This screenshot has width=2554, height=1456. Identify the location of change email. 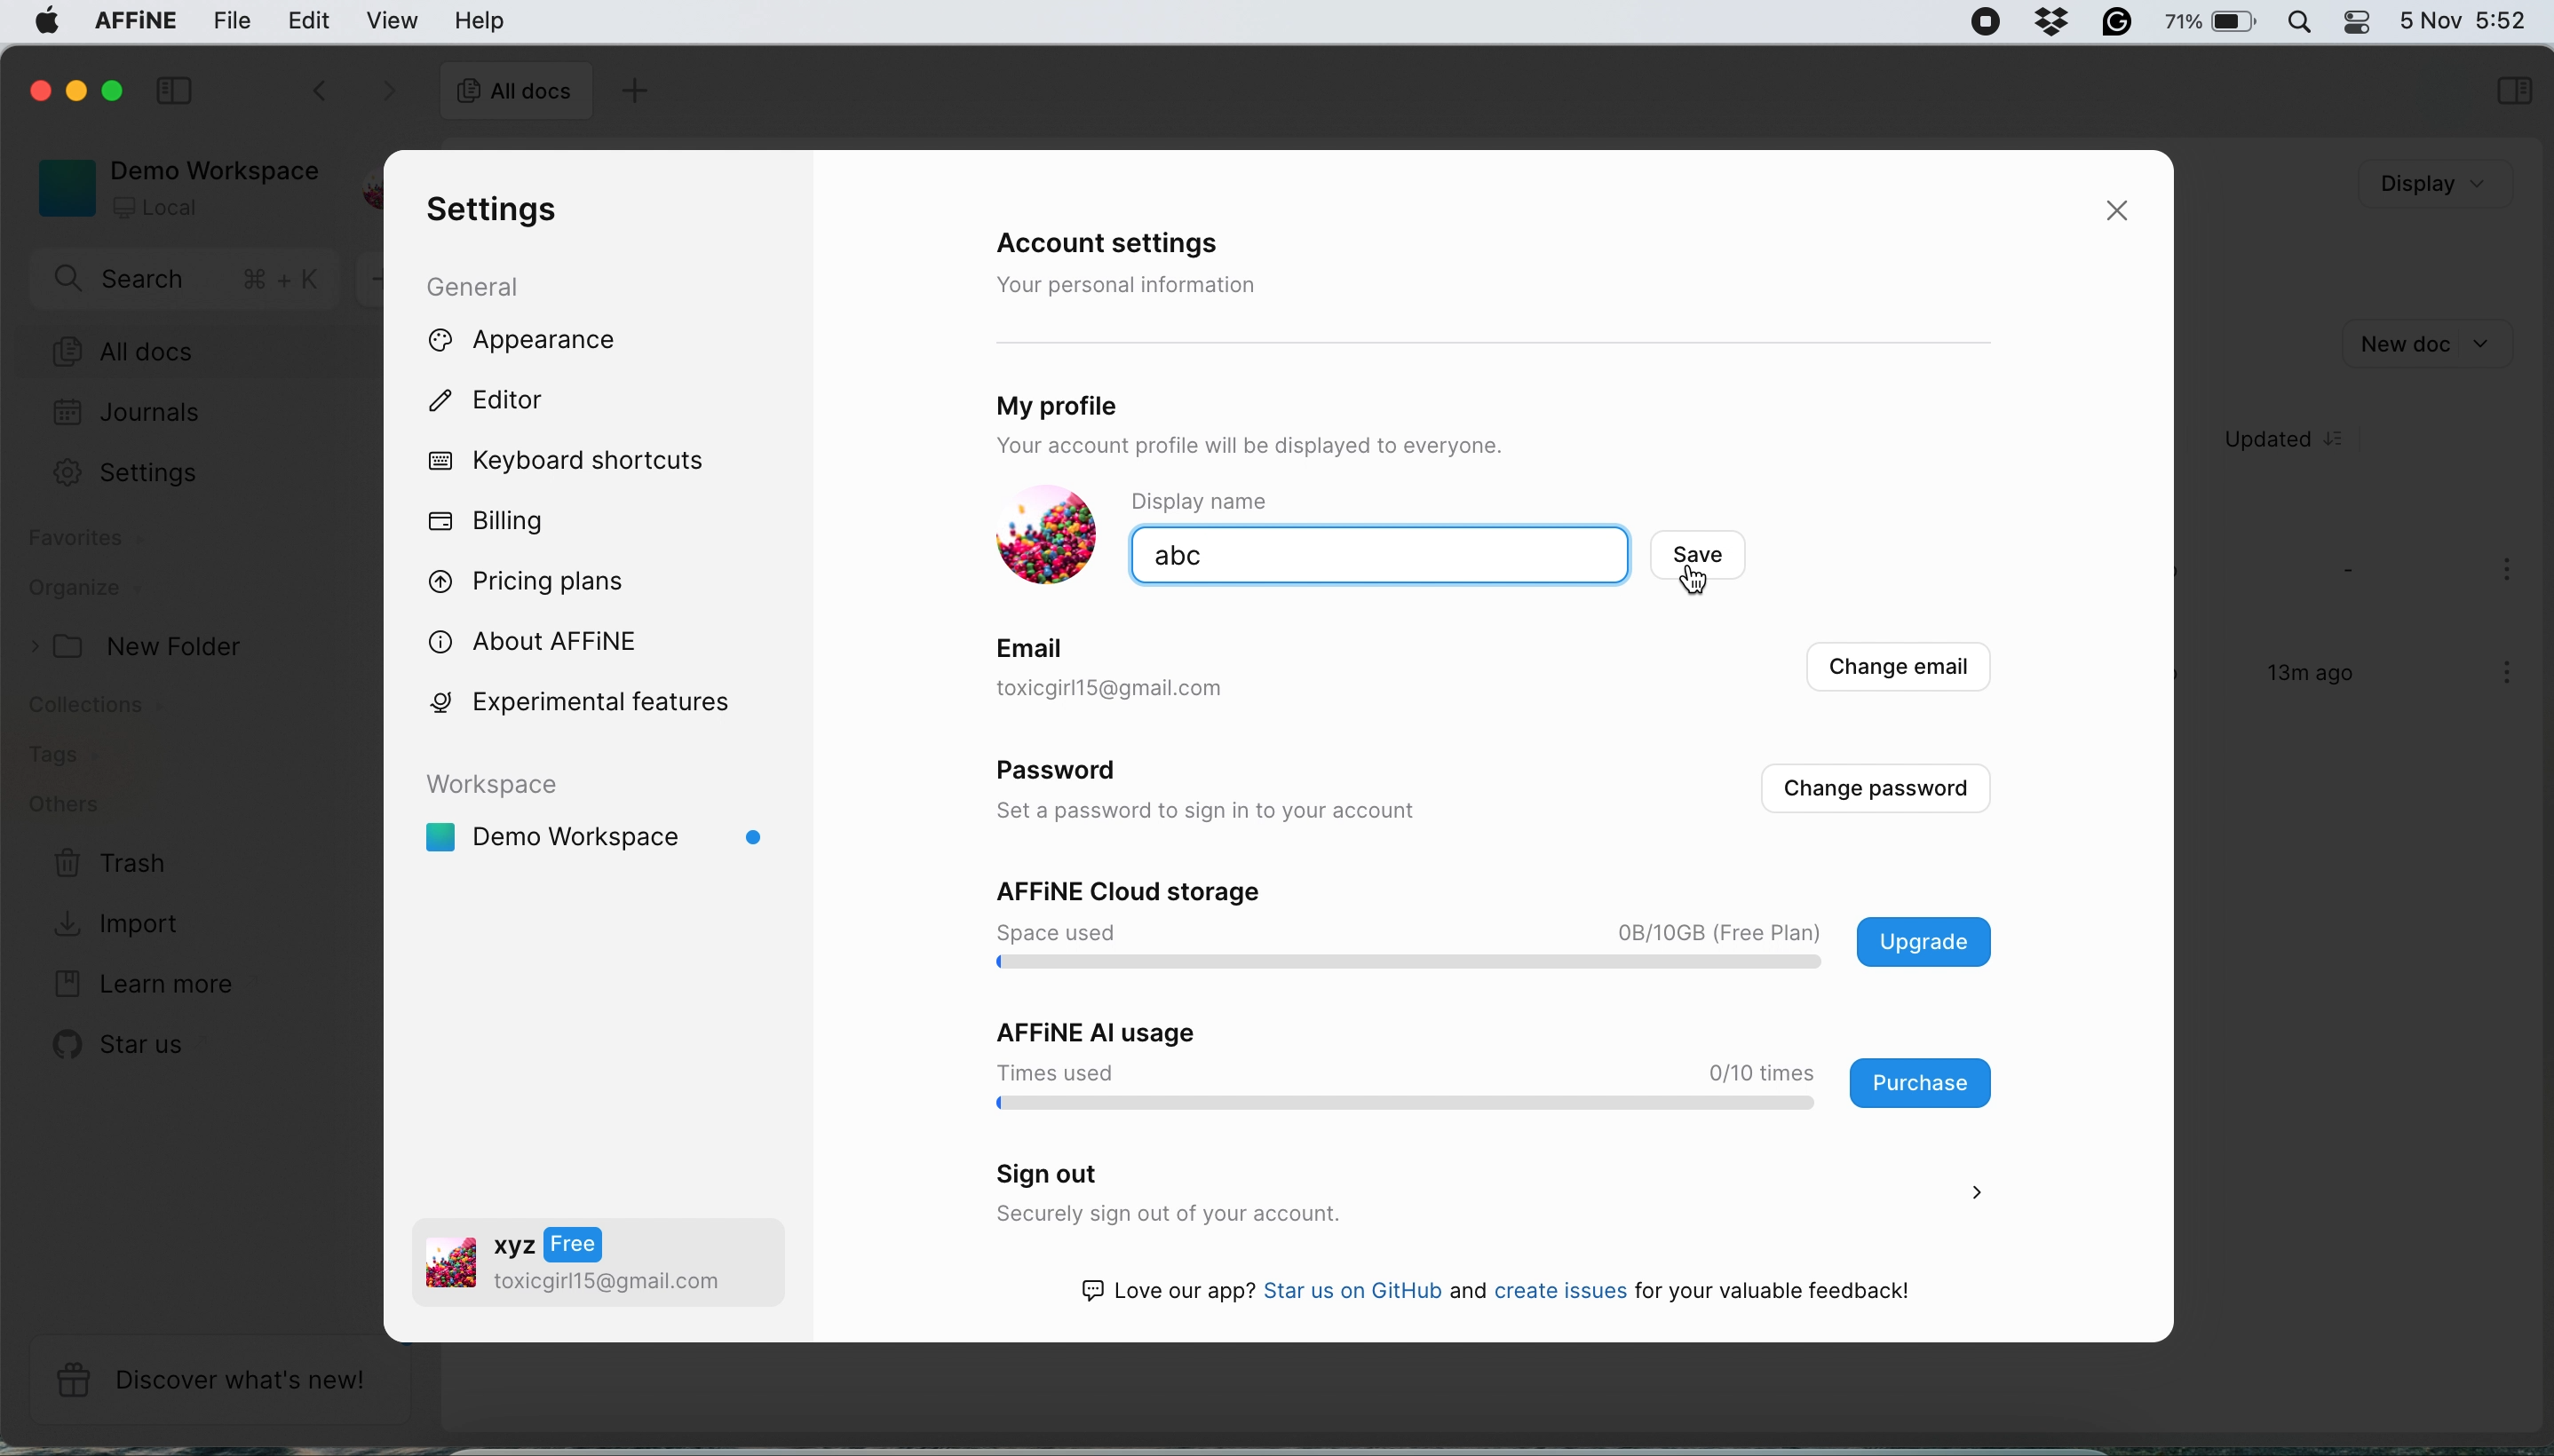
(1894, 672).